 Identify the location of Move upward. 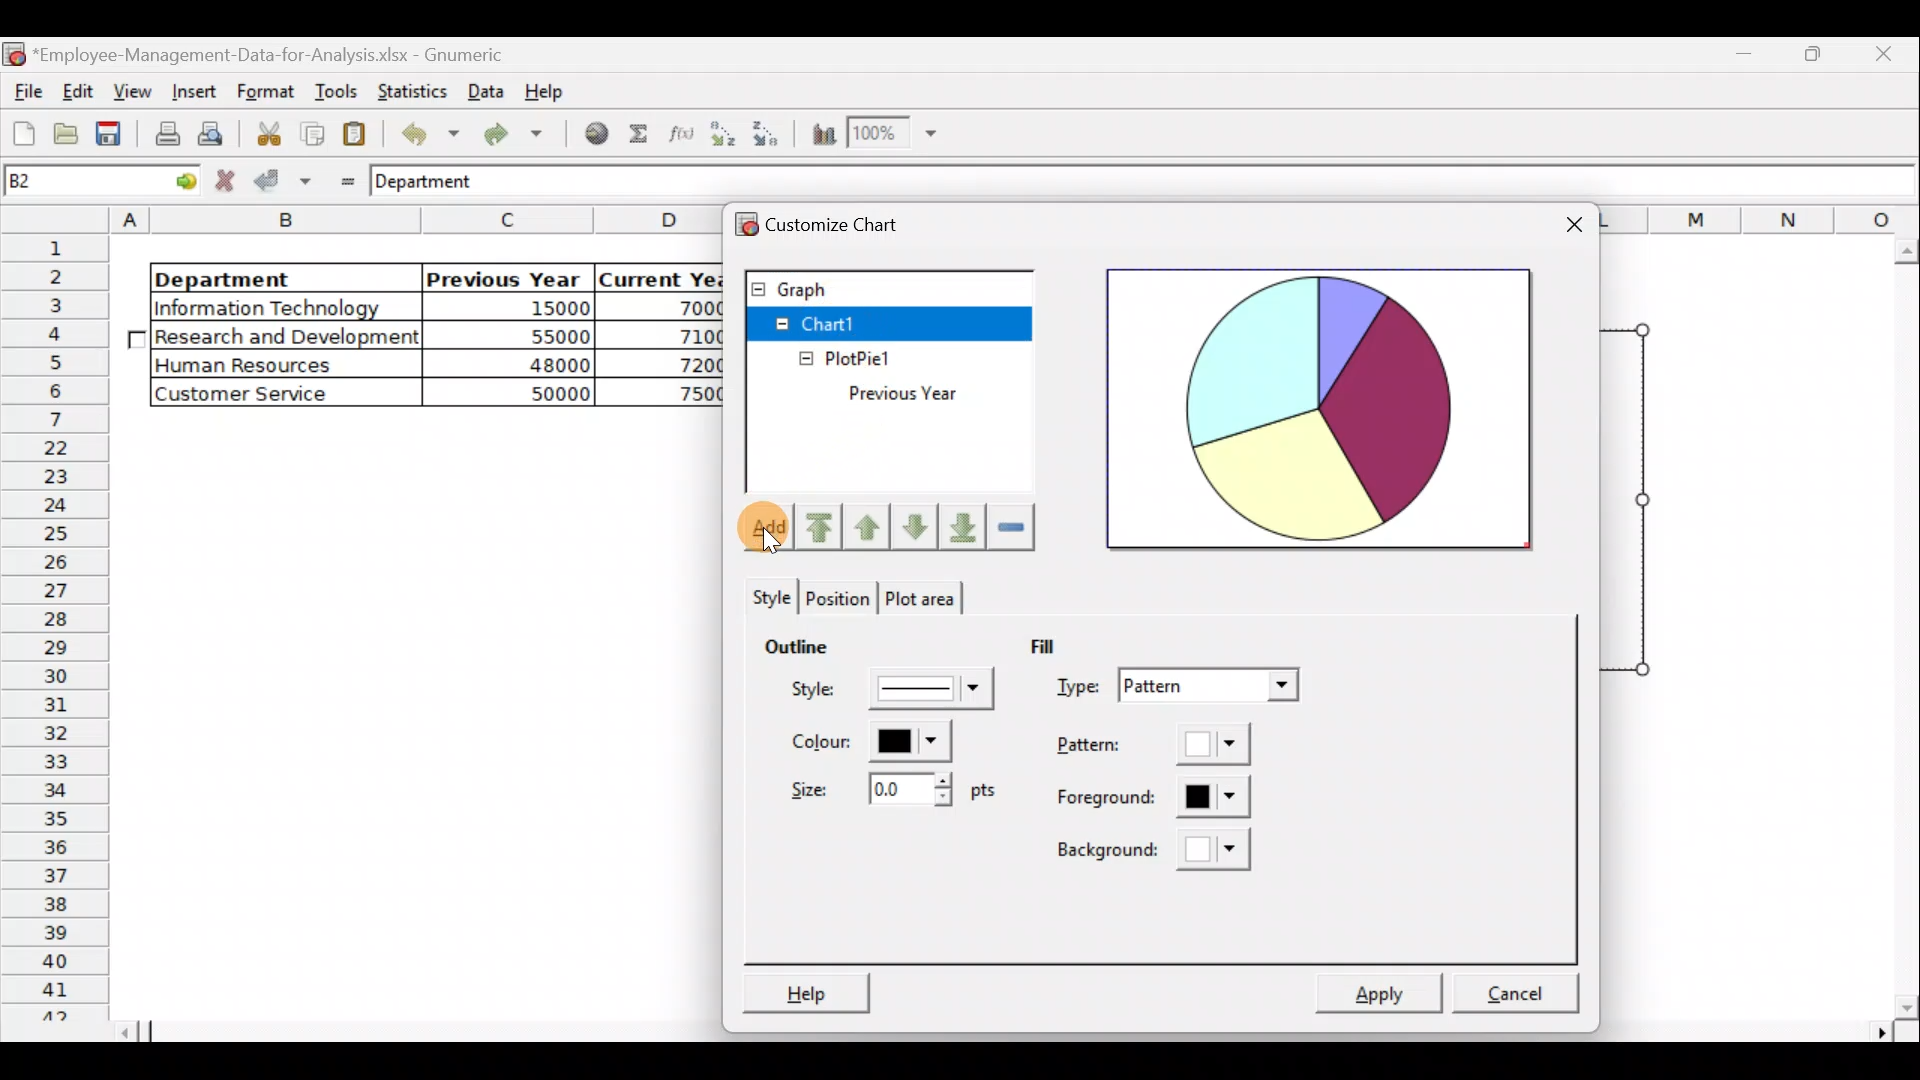
(822, 528).